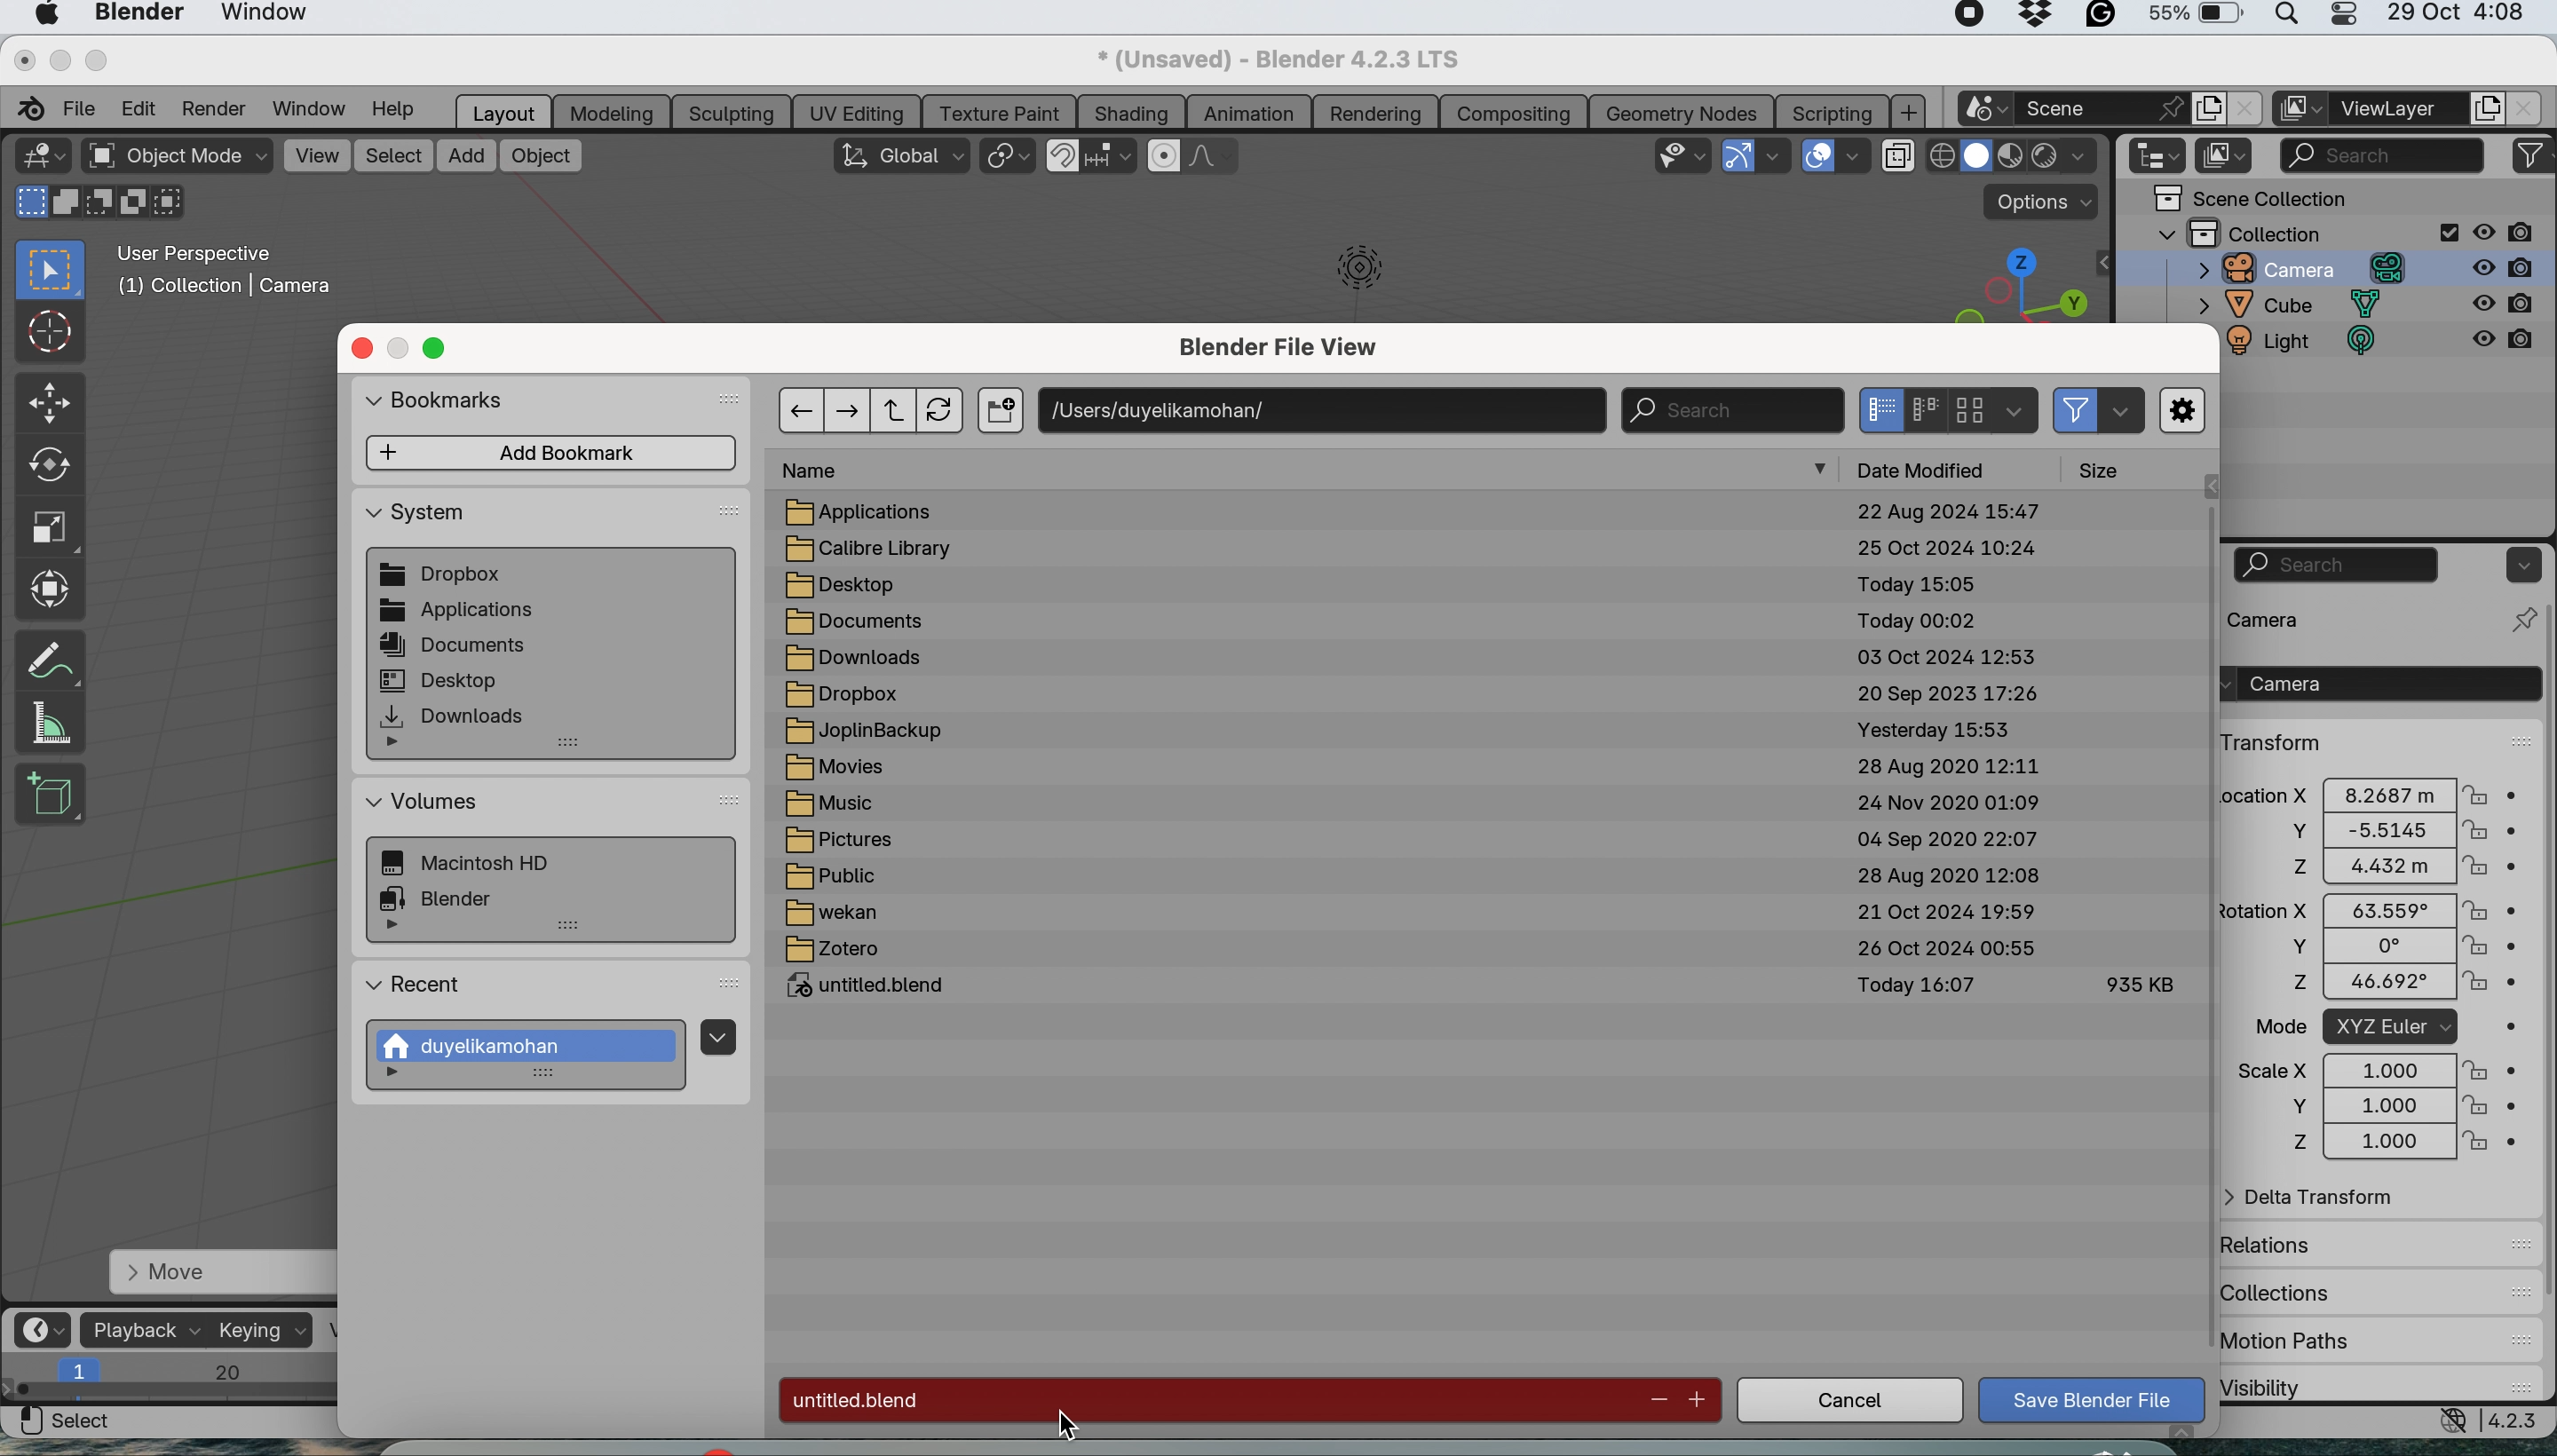 This screenshot has width=2557, height=1456. What do you see at coordinates (51, 271) in the screenshot?
I see `select box` at bounding box center [51, 271].